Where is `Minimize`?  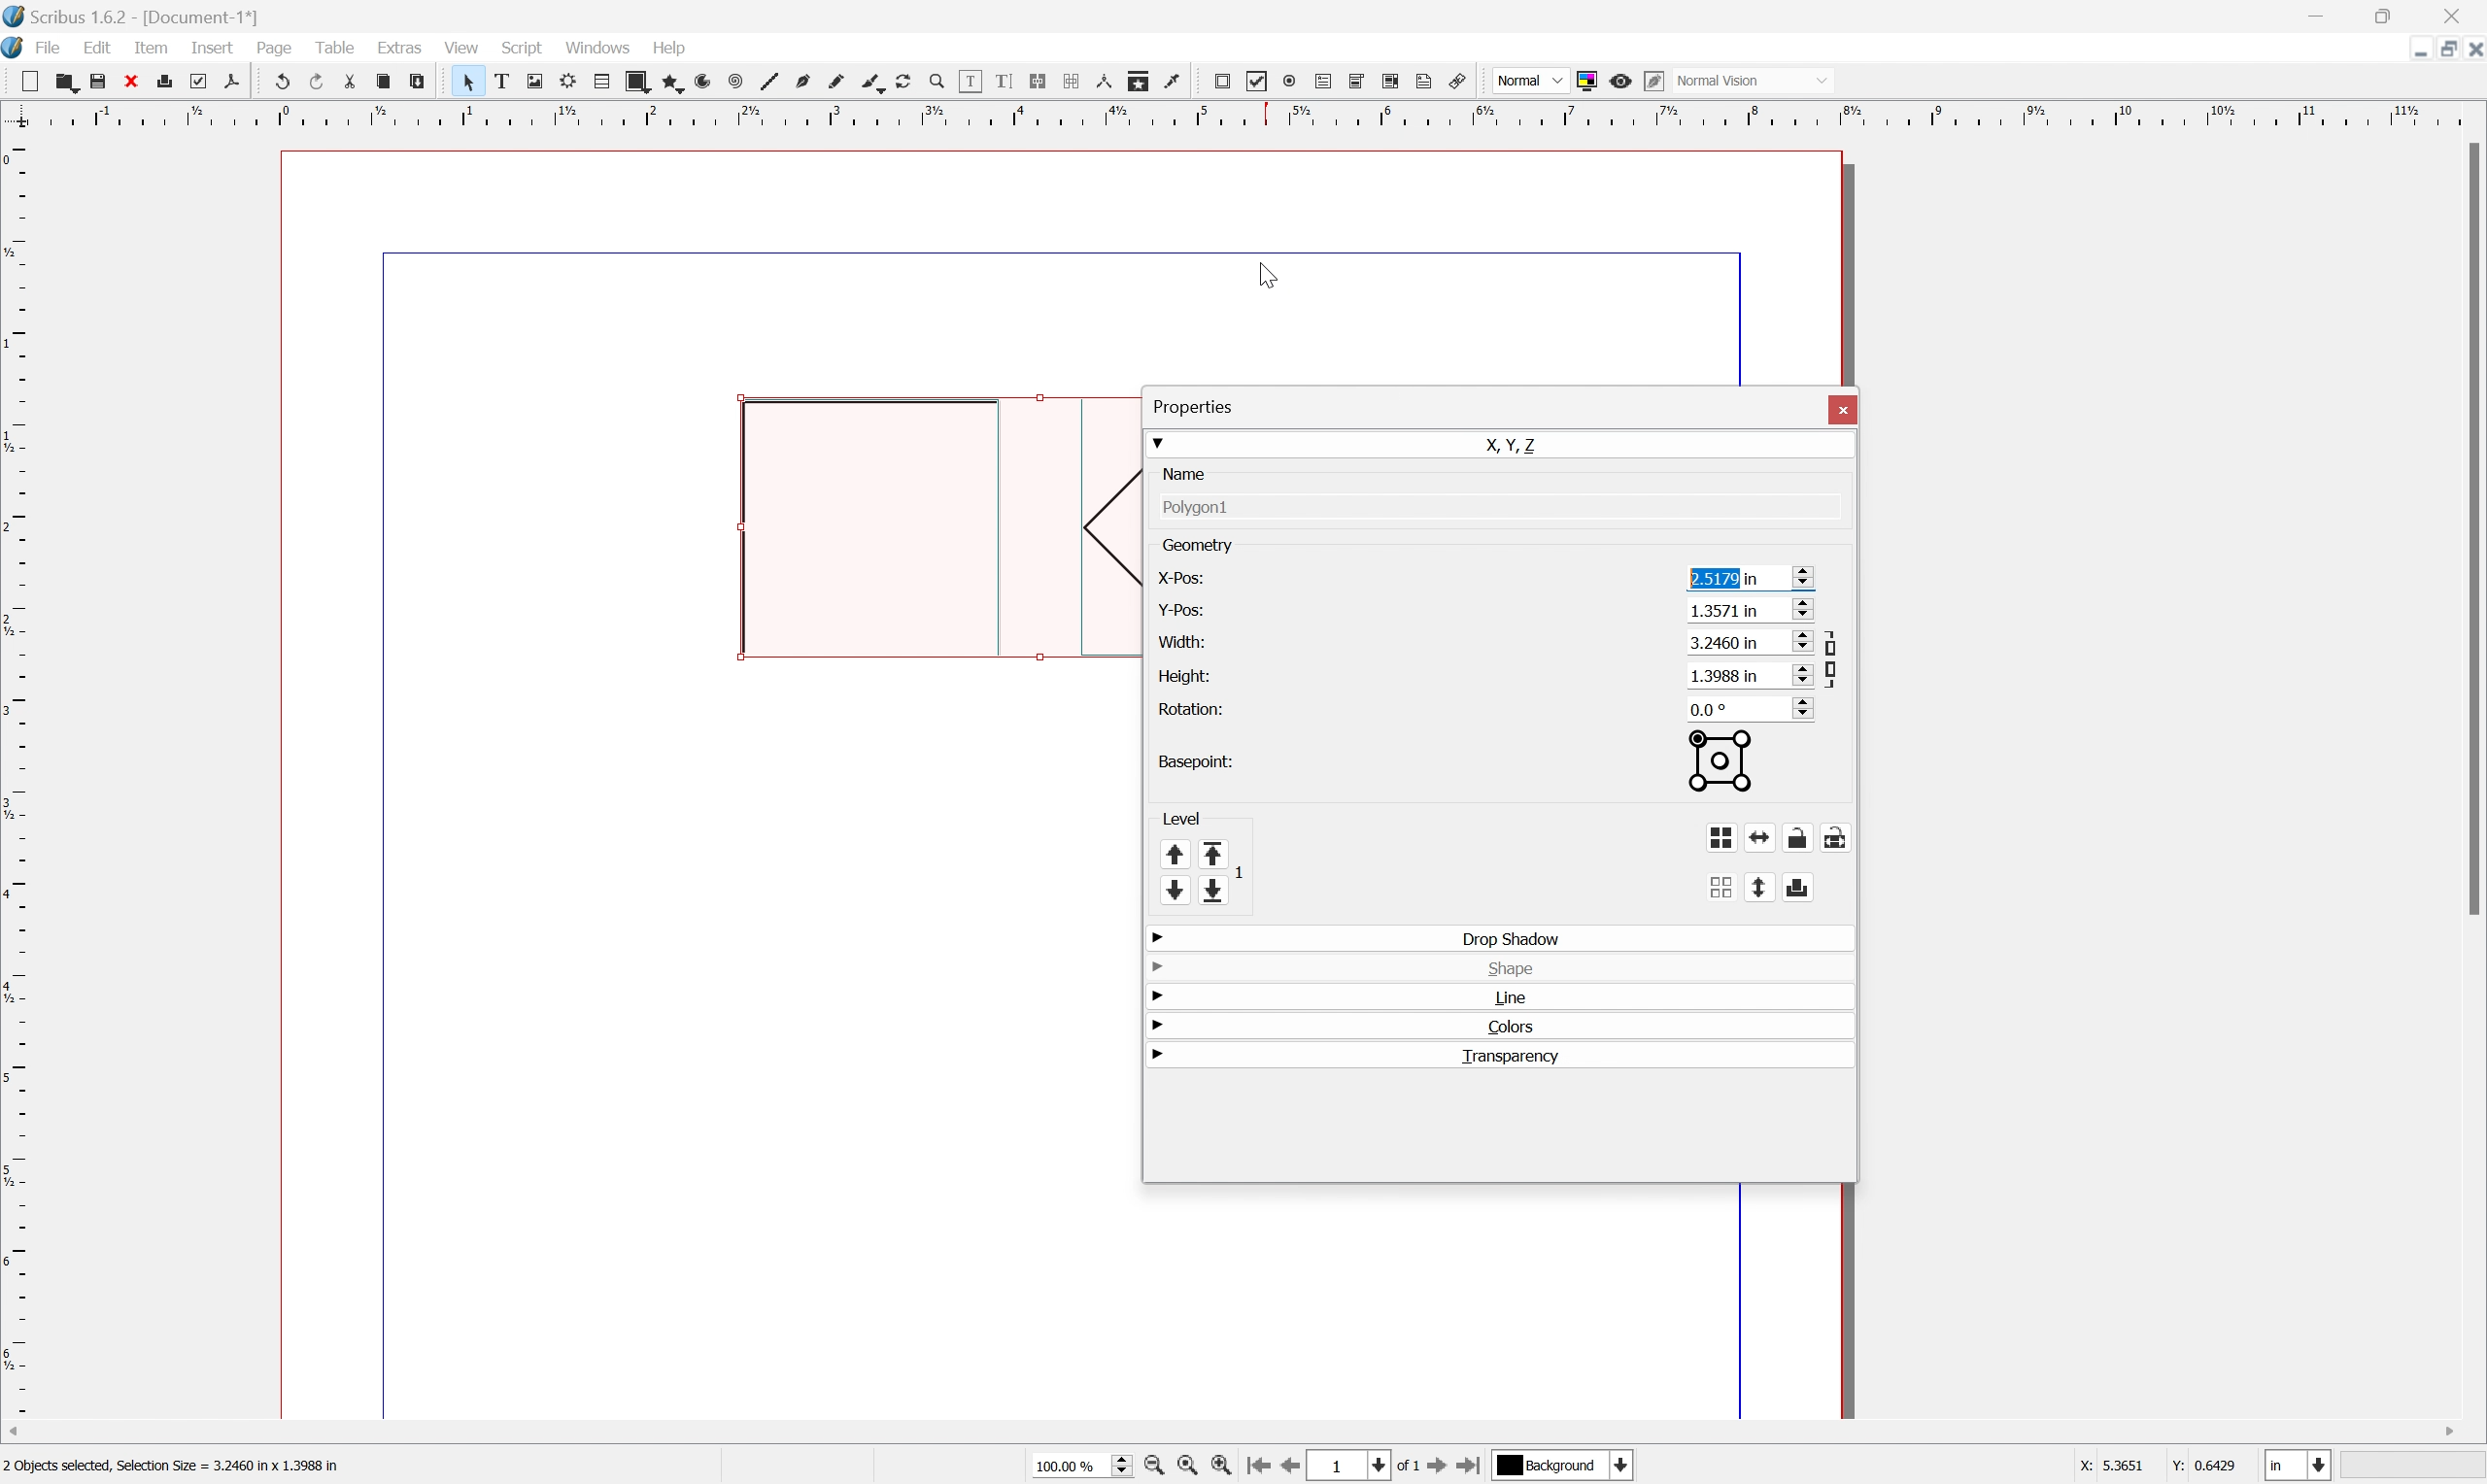 Minimize is located at coordinates (2318, 14).